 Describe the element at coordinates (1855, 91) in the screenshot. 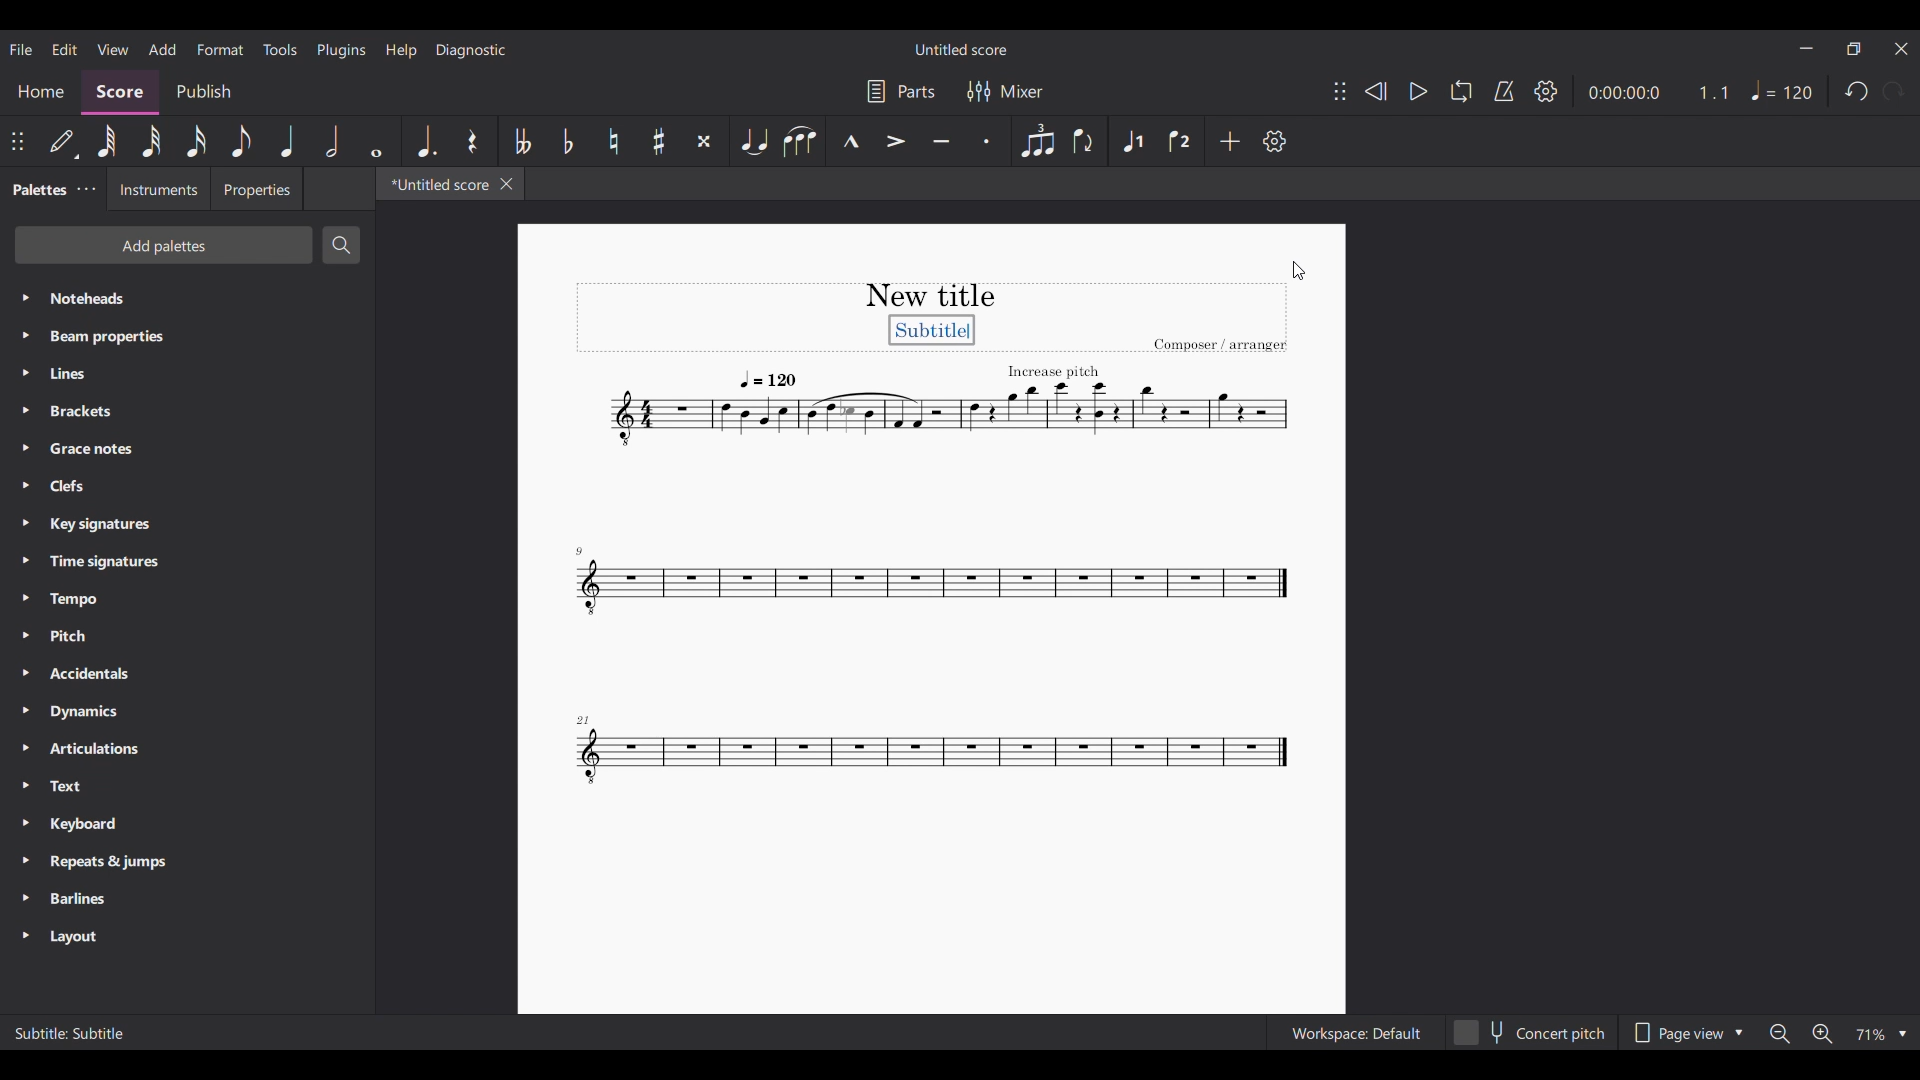

I see `Undo` at that location.